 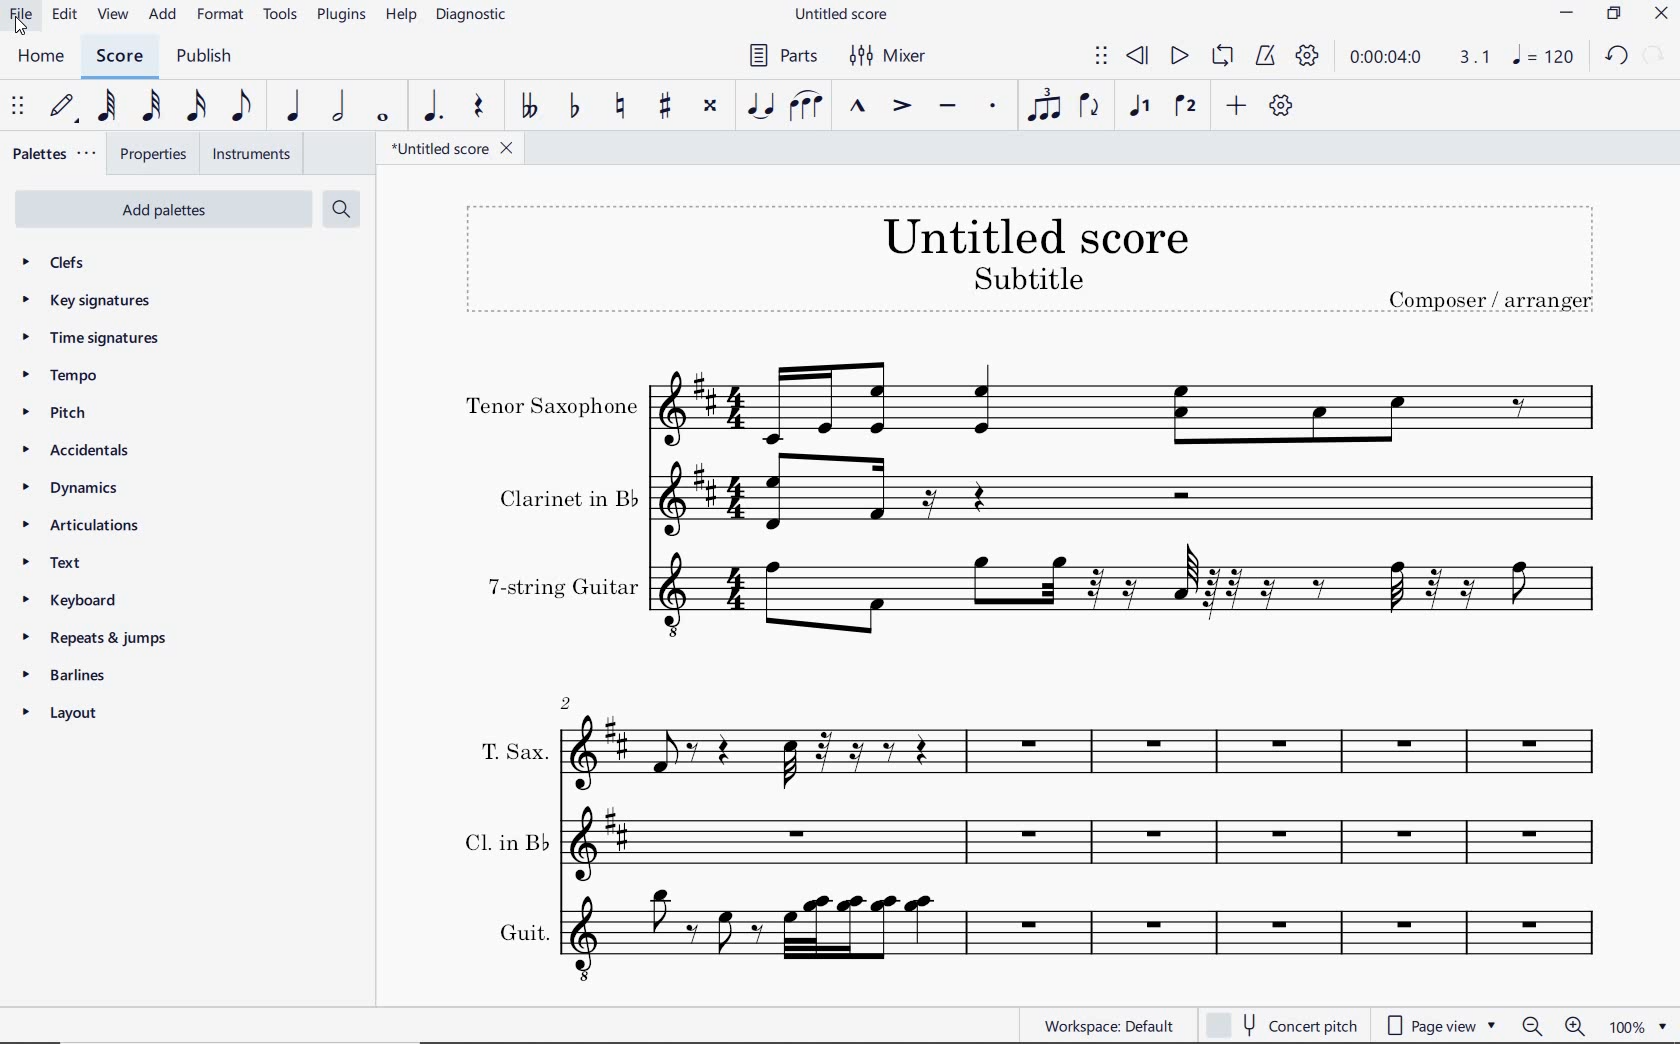 What do you see at coordinates (64, 565) in the screenshot?
I see `TEXT` at bounding box center [64, 565].